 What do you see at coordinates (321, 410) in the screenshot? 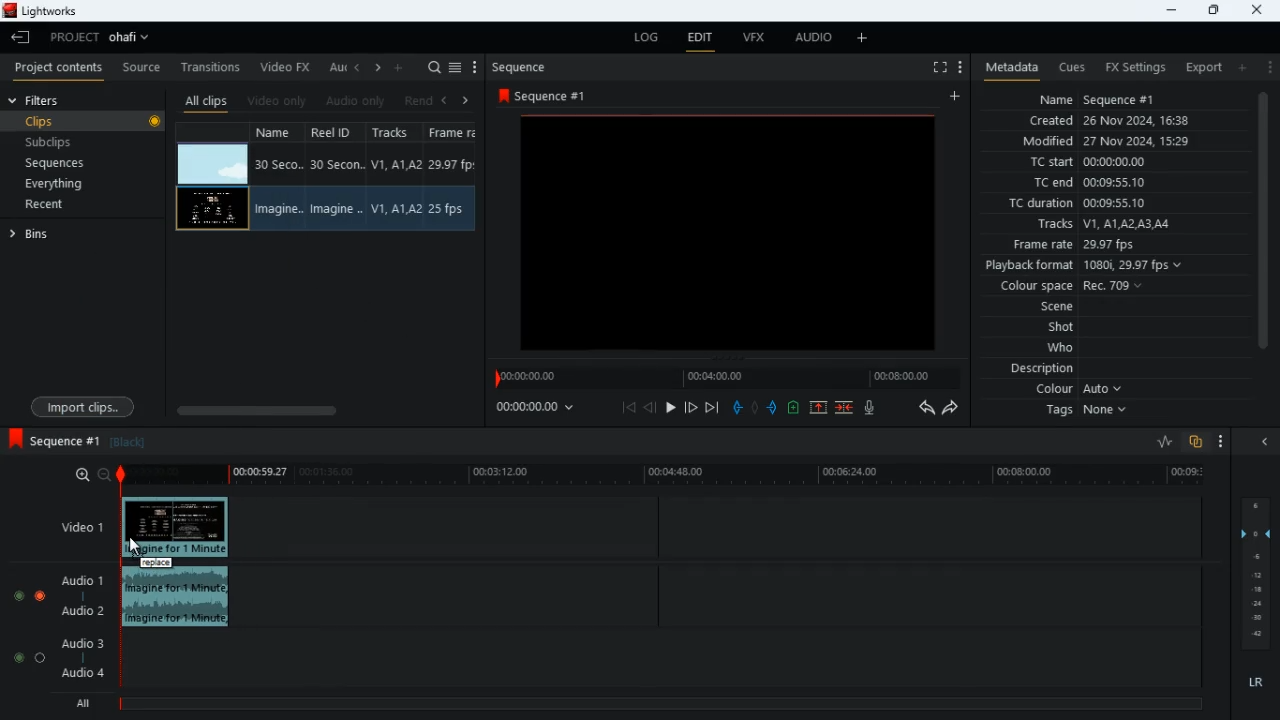
I see `scroll bar` at bounding box center [321, 410].